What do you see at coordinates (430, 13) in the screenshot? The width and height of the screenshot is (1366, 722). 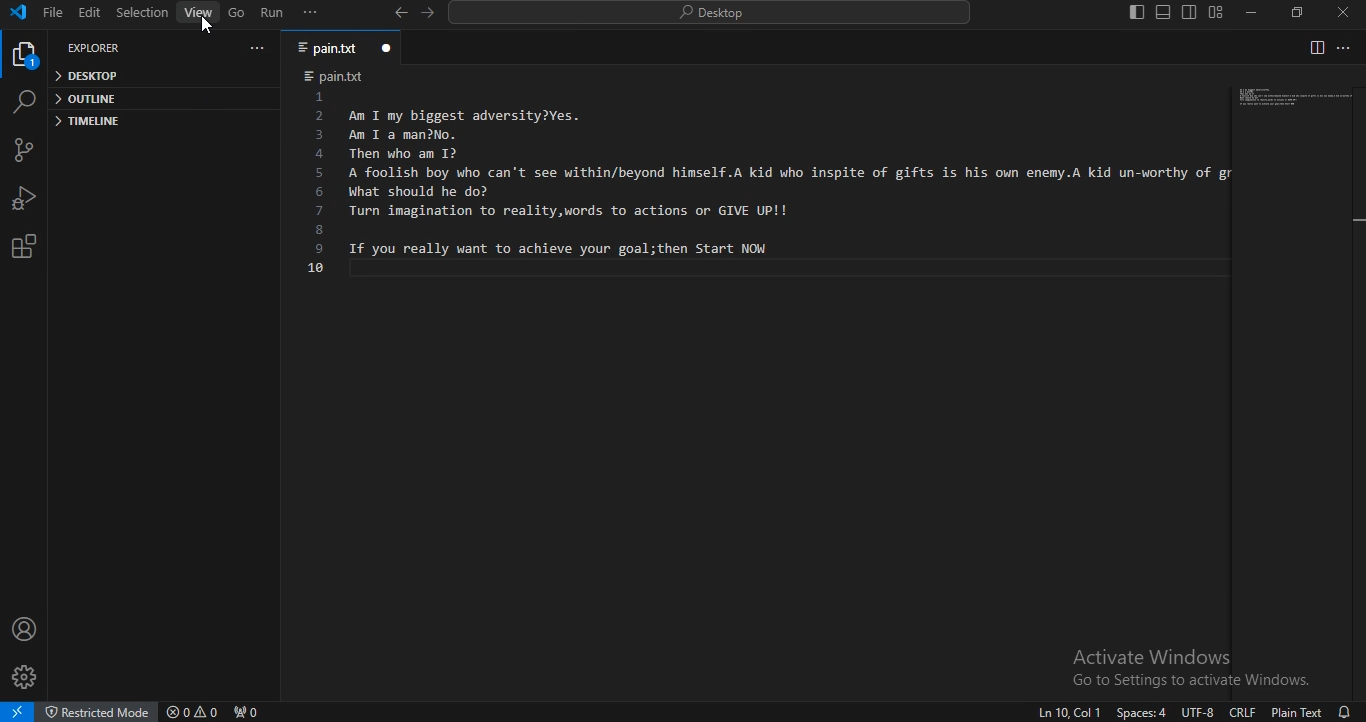 I see `go forward` at bounding box center [430, 13].